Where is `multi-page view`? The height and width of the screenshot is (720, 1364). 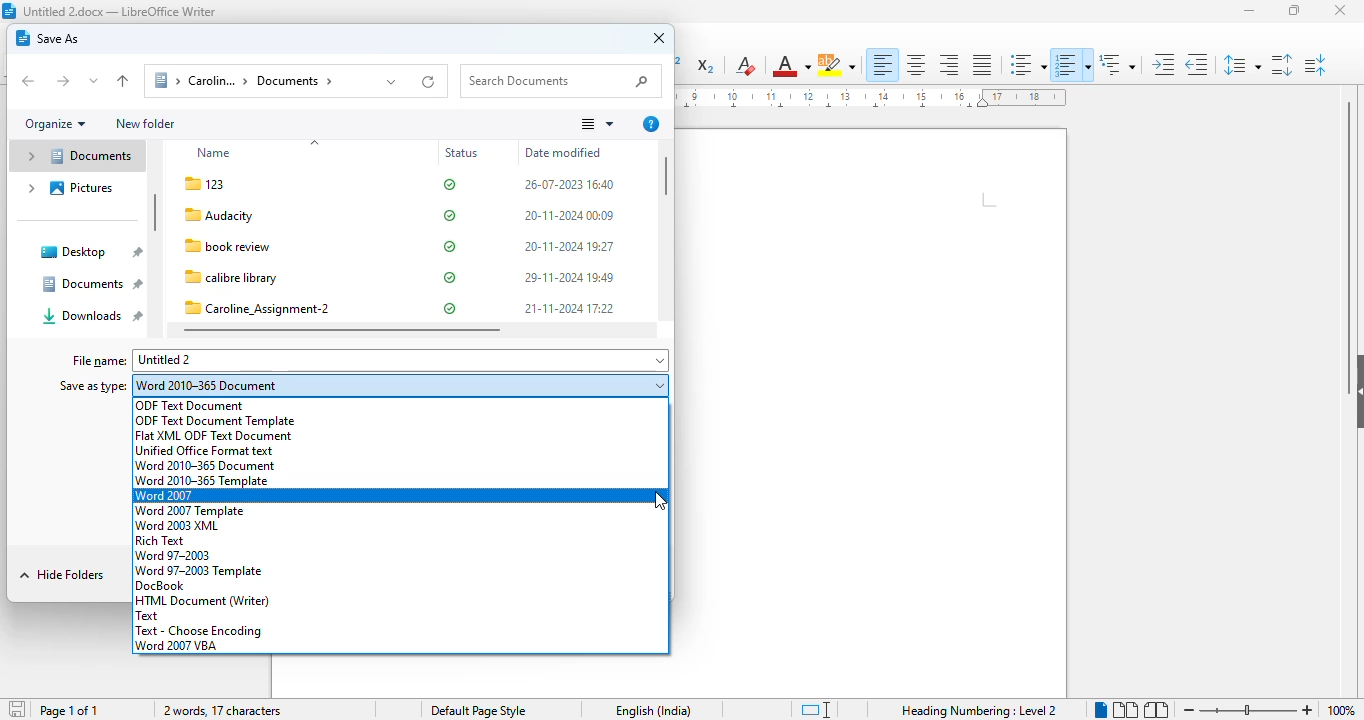 multi-page view is located at coordinates (1125, 709).